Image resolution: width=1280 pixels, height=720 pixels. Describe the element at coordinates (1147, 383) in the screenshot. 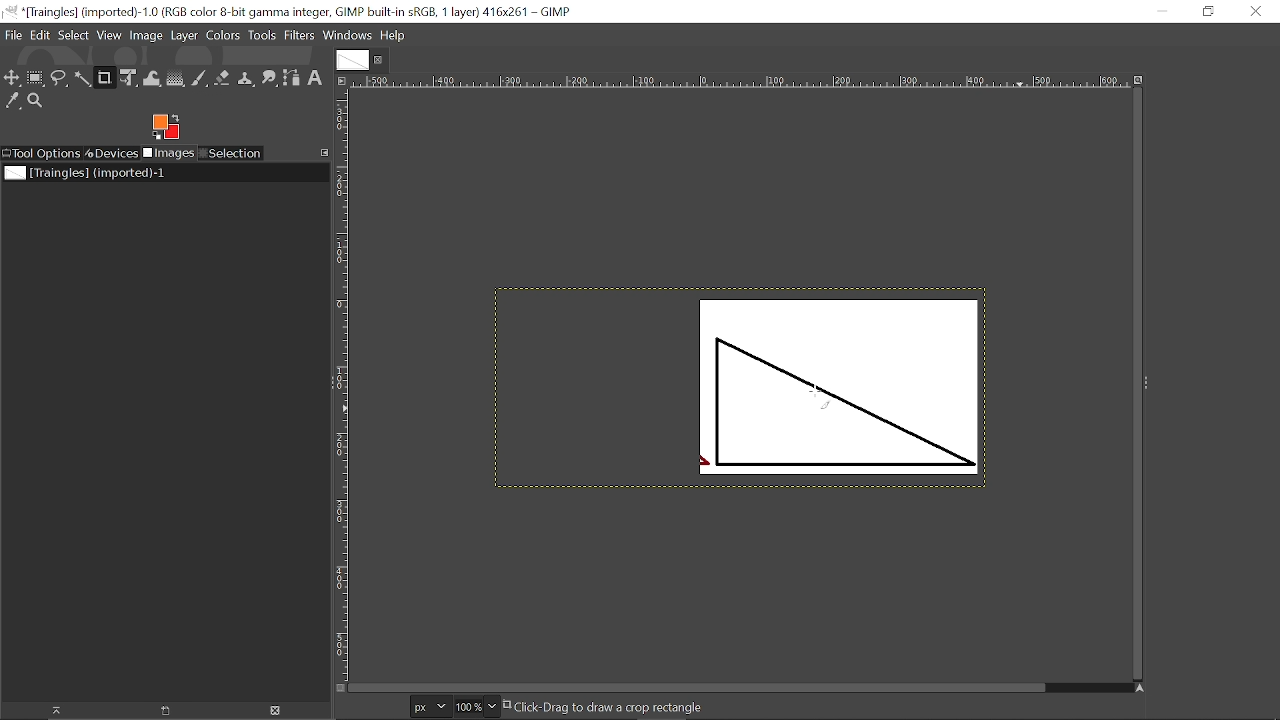

I see `Show sidebar menu` at that location.